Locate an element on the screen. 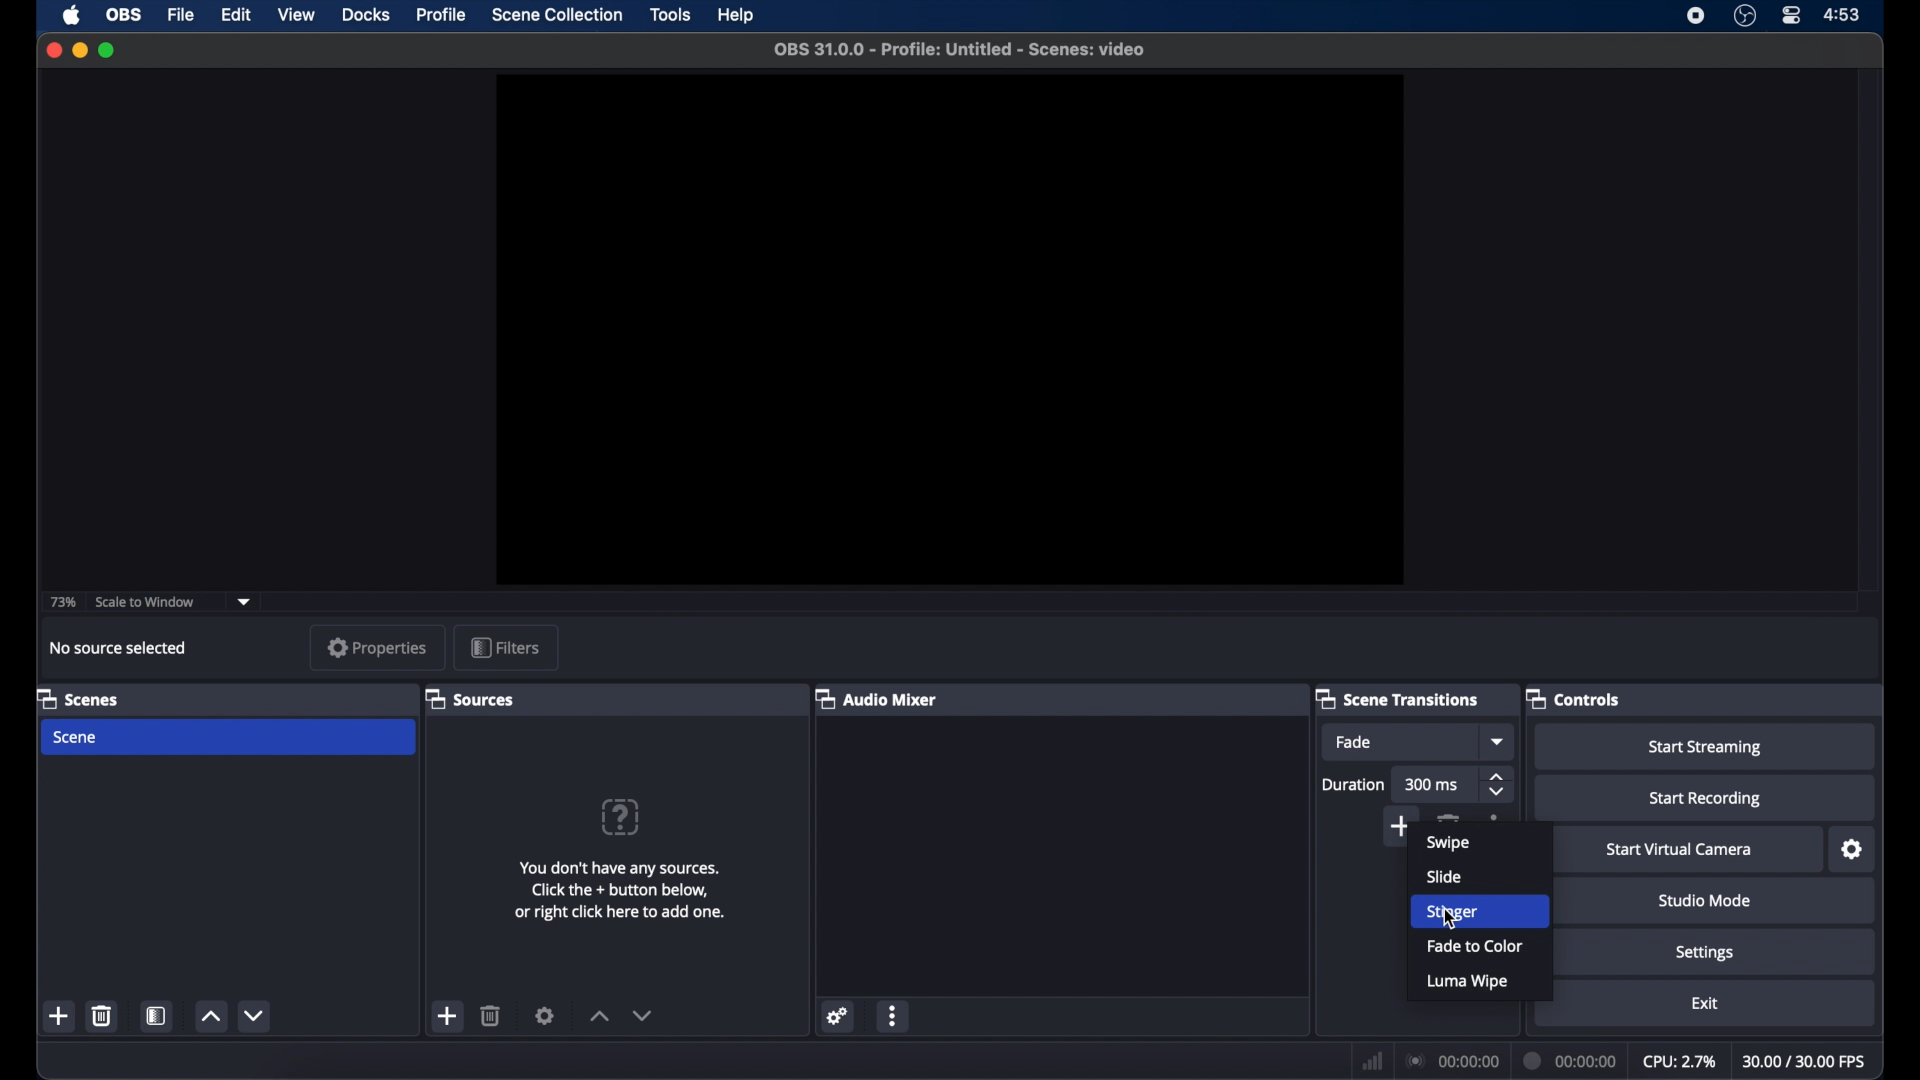 This screenshot has height=1080, width=1920. scale to window is located at coordinates (148, 603).